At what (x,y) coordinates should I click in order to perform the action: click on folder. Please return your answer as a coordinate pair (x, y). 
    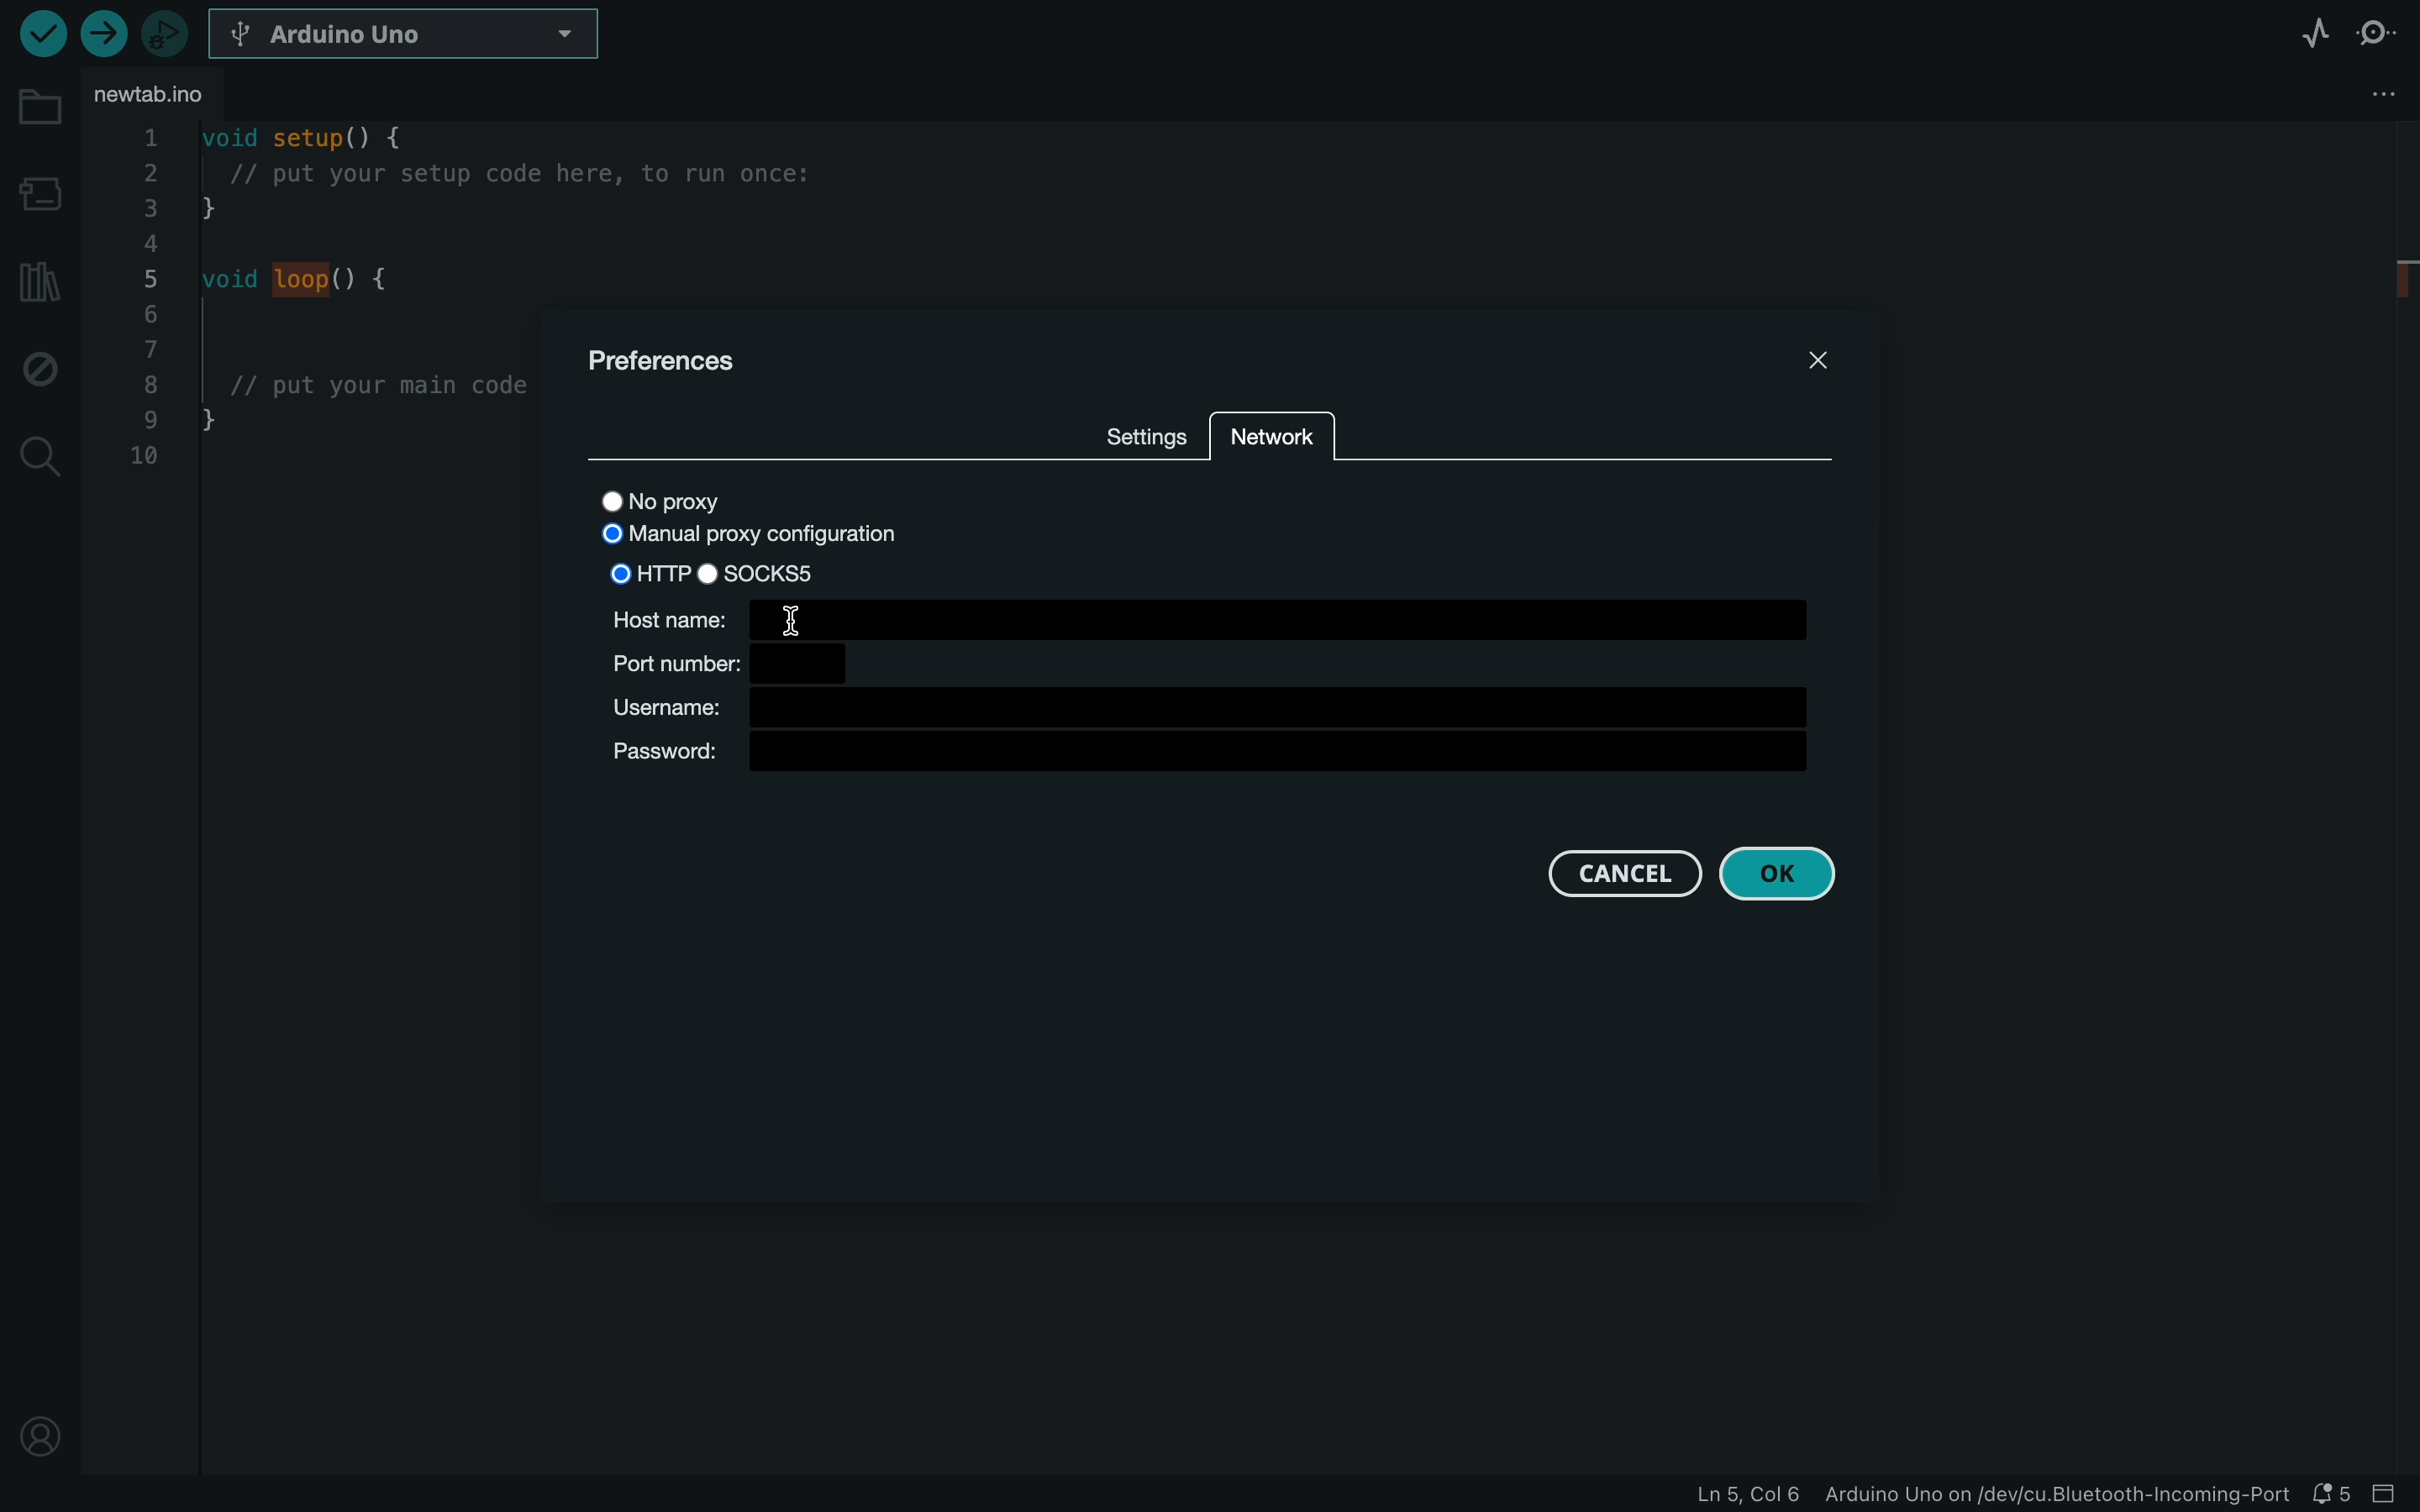
    Looking at the image, I should click on (38, 107).